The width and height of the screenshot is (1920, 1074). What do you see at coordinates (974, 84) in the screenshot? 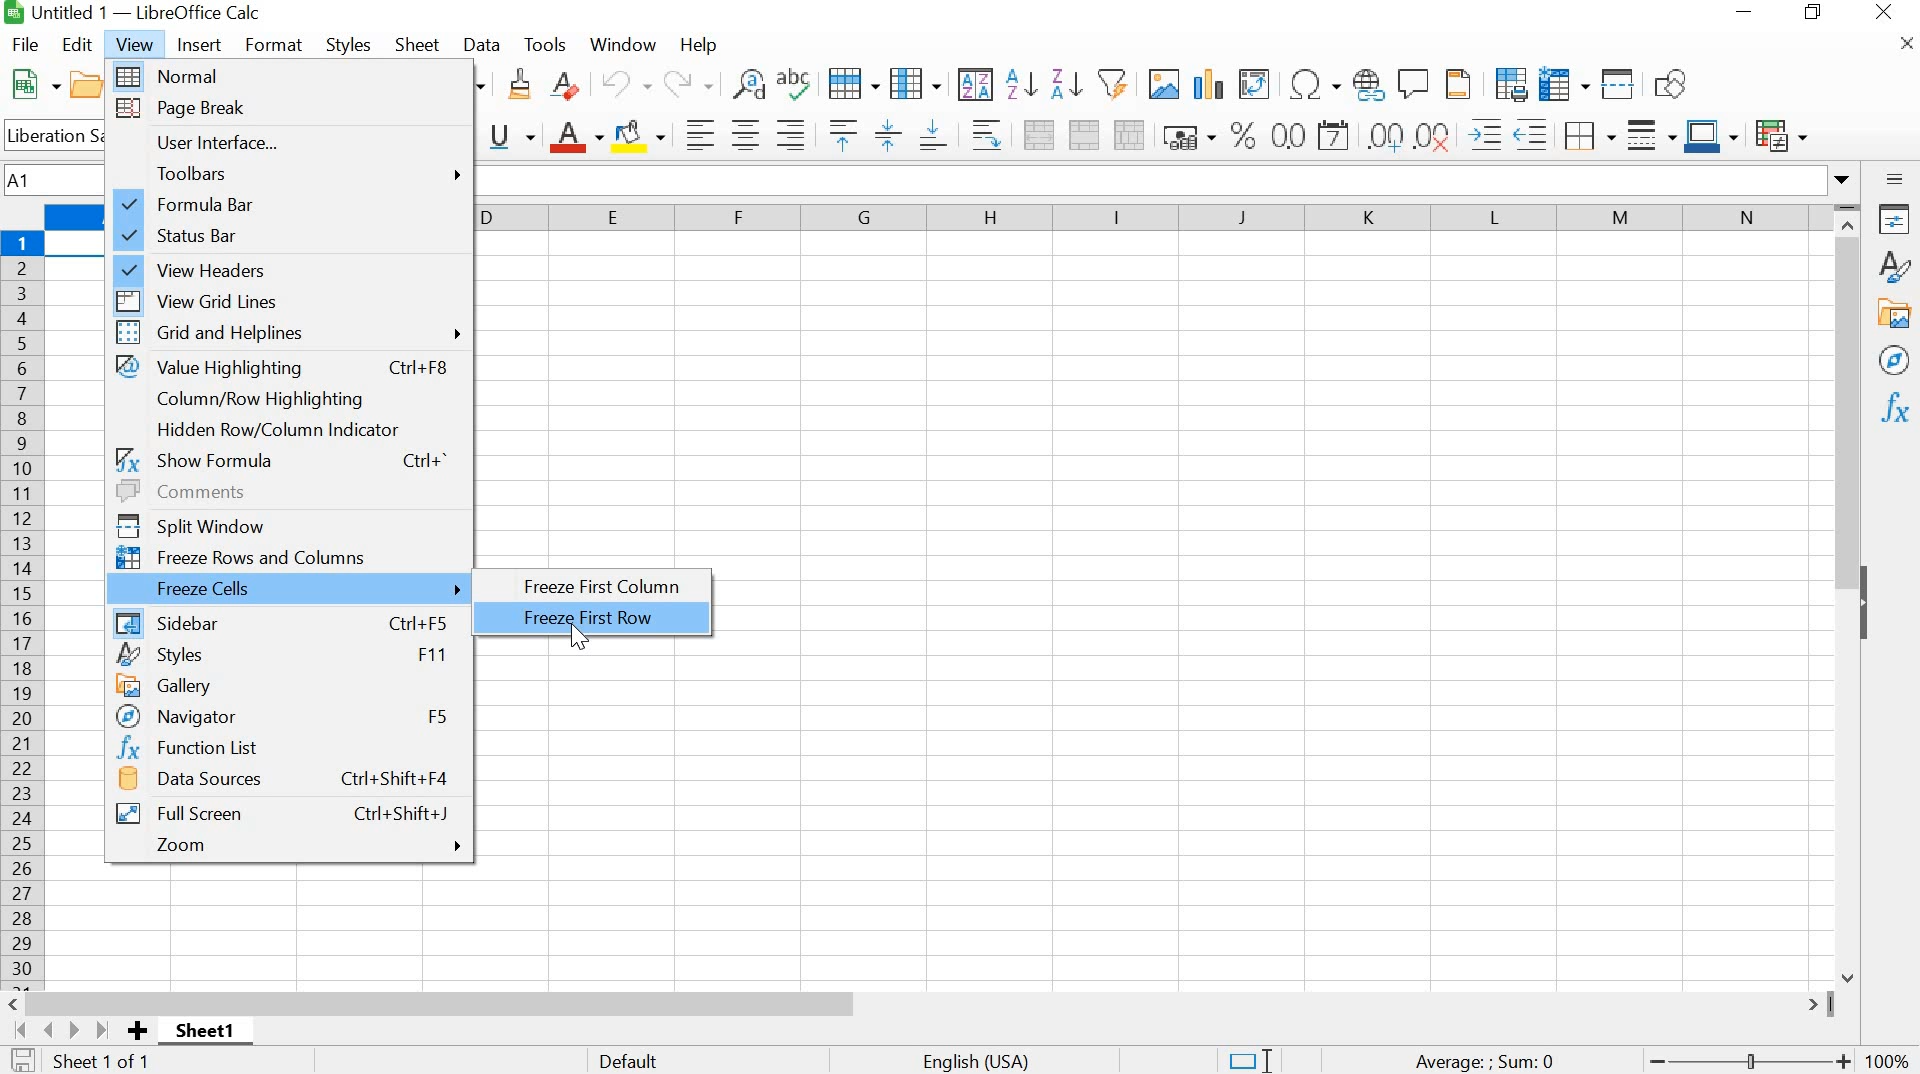
I see `SORT` at bounding box center [974, 84].